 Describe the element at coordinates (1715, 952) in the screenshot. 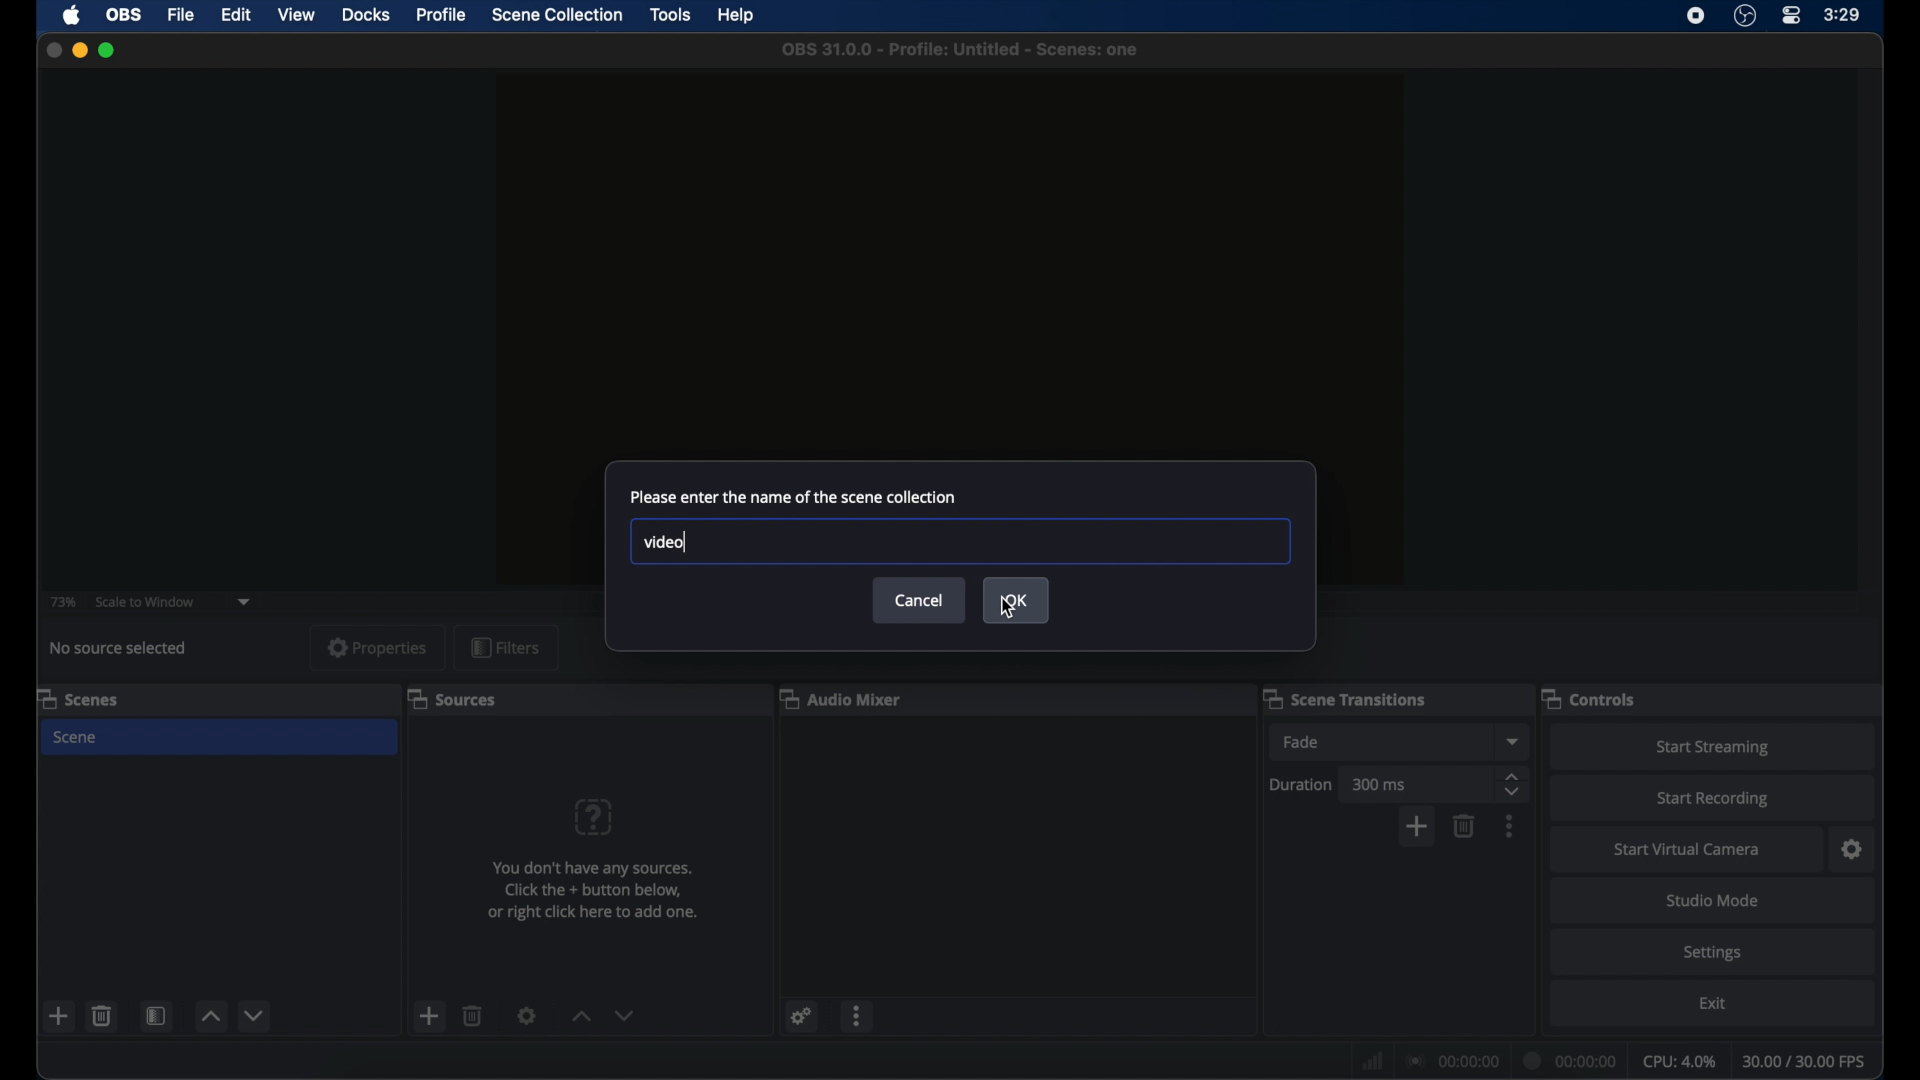

I see `settings` at that location.